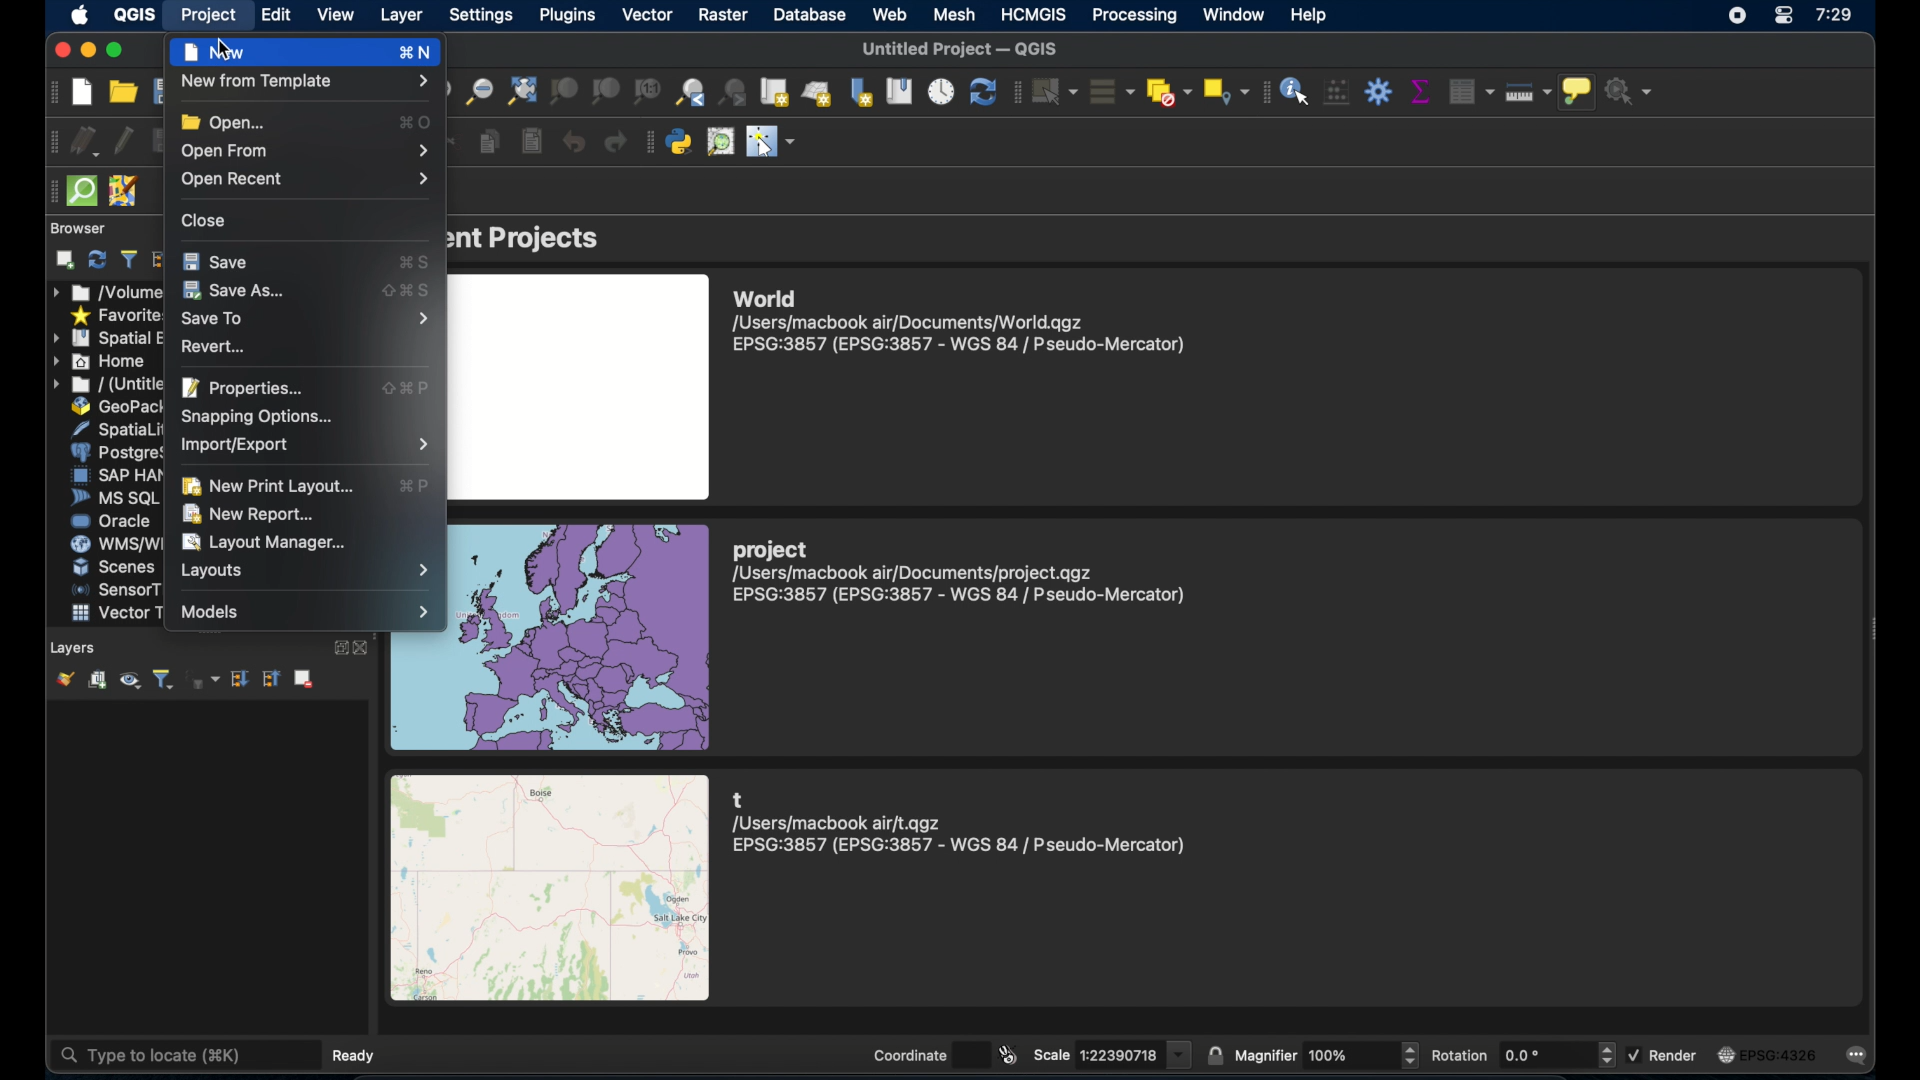 This screenshot has width=1920, height=1080. Describe the element at coordinates (915, 573) in the screenshot. I see `/Users/macbook air/Documents/project.qgz` at that location.